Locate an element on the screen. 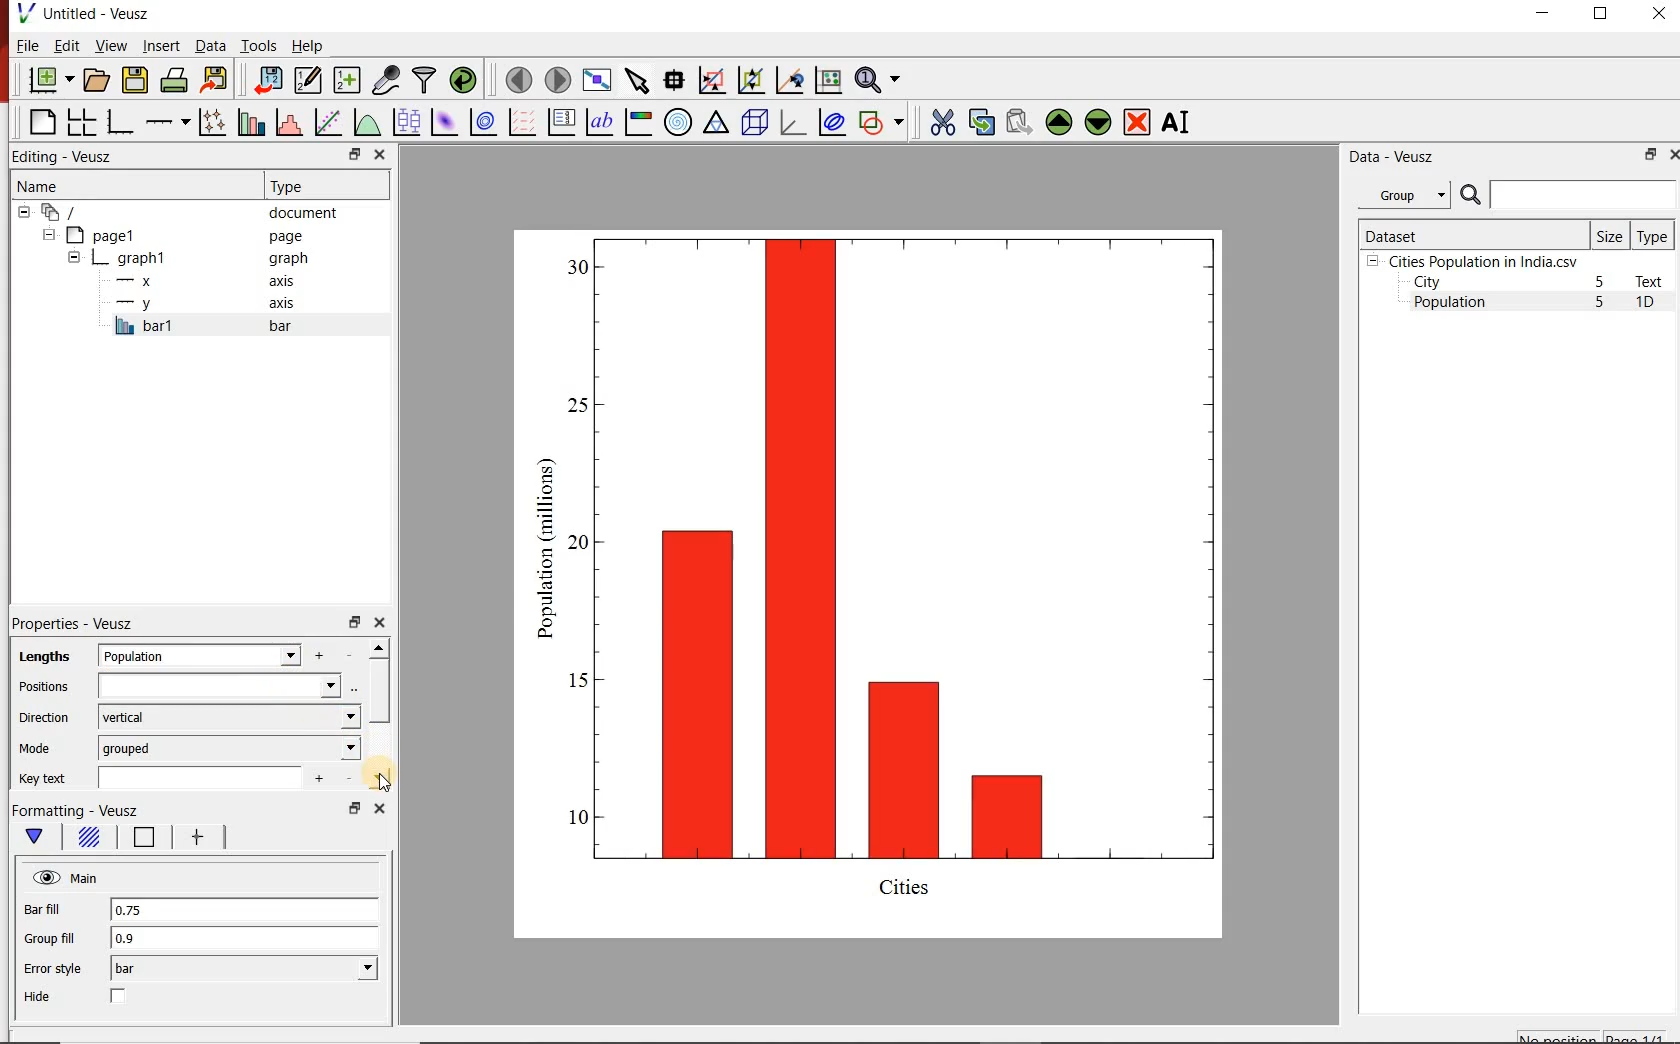  File is located at coordinates (28, 45).